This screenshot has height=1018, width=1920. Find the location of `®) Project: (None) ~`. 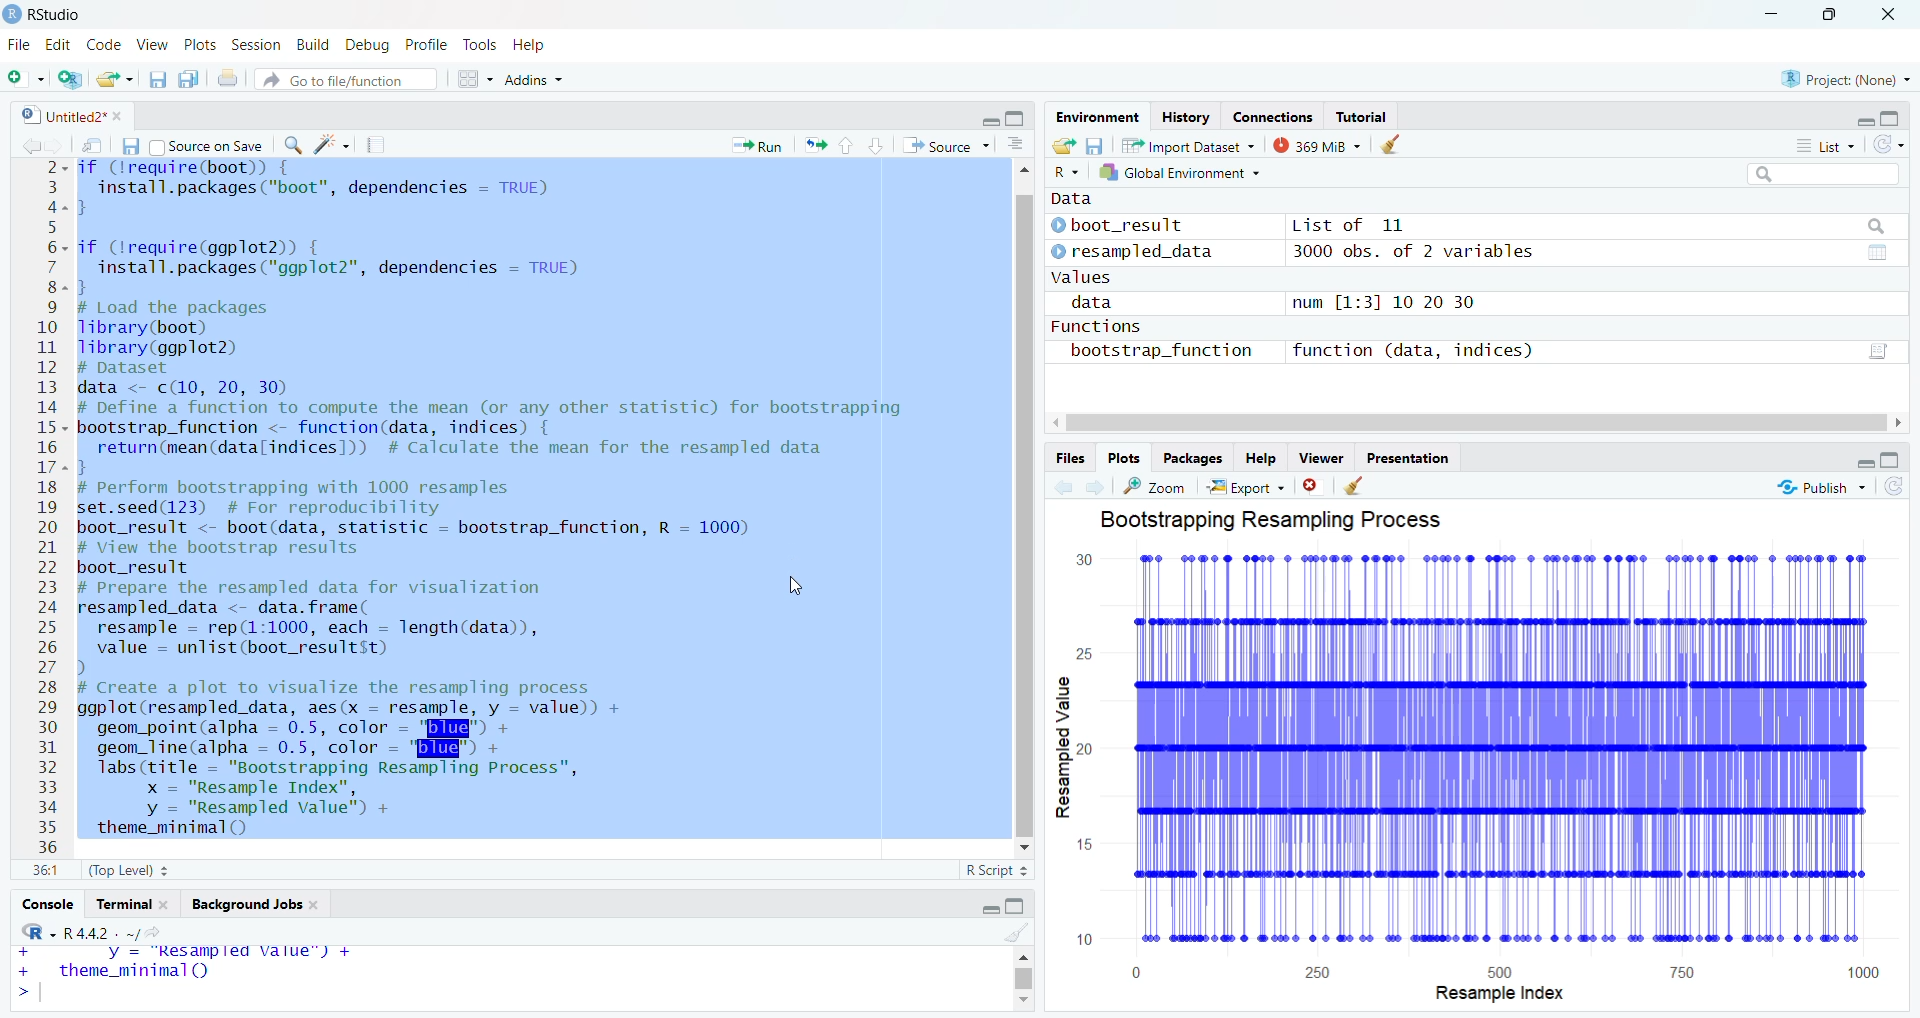

®) Project: (None) ~ is located at coordinates (1845, 78).